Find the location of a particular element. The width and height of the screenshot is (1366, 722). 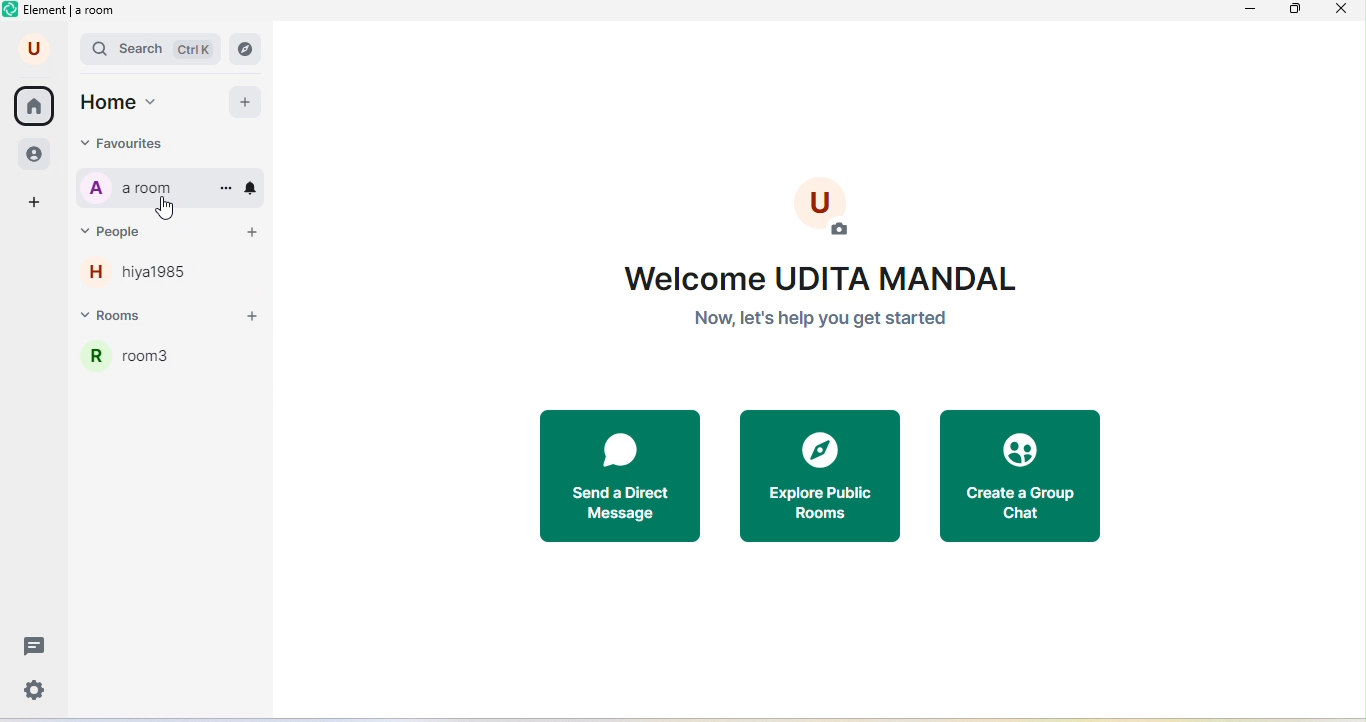

options is located at coordinates (225, 189).